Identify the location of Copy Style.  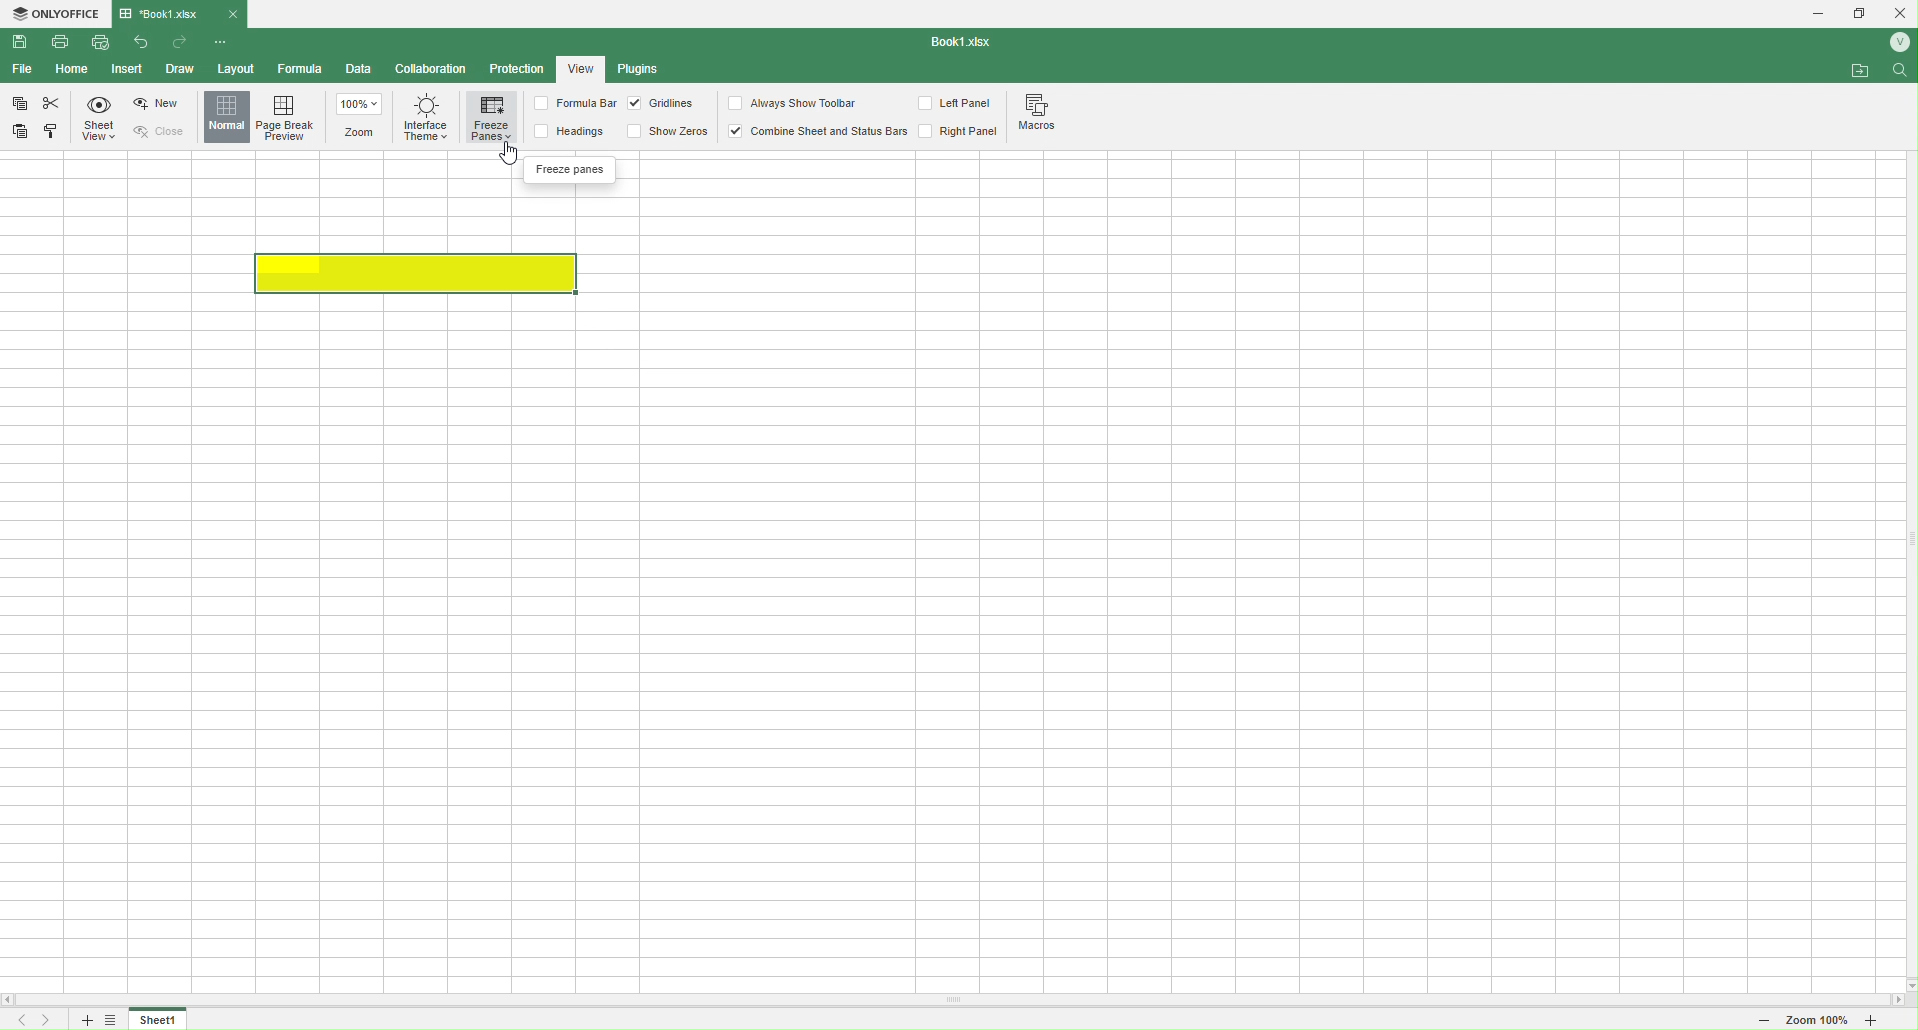
(52, 134).